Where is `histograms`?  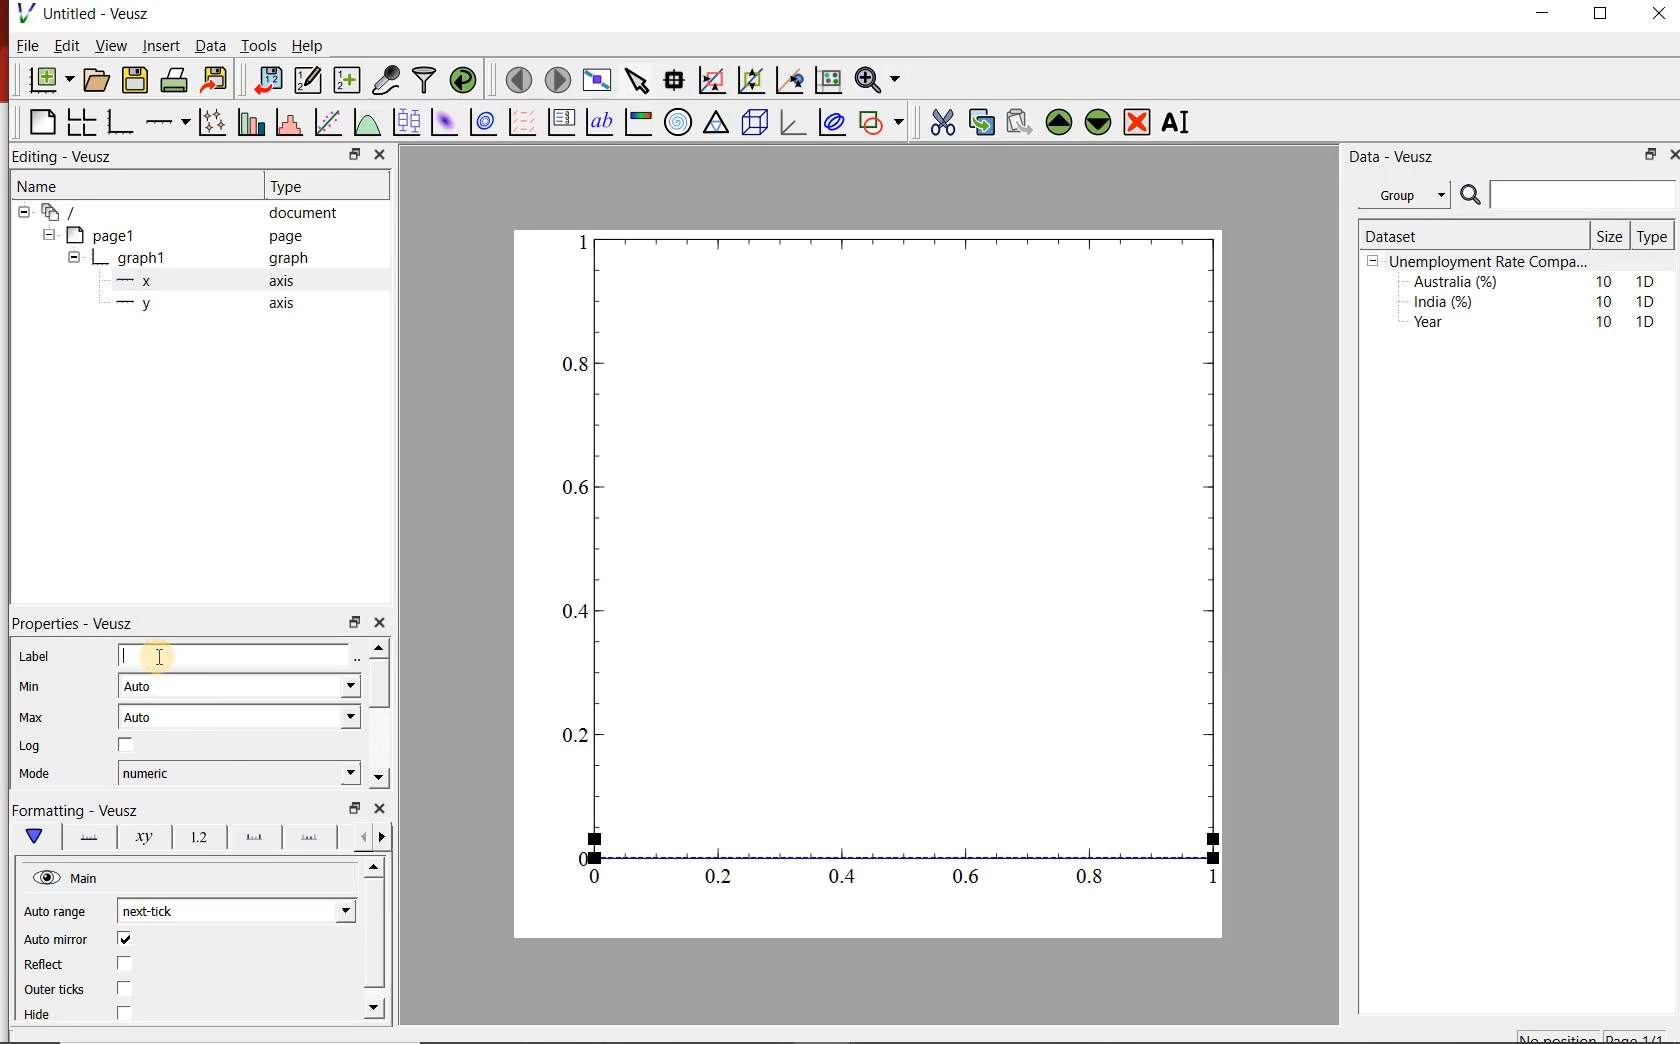
histograms is located at coordinates (287, 122).